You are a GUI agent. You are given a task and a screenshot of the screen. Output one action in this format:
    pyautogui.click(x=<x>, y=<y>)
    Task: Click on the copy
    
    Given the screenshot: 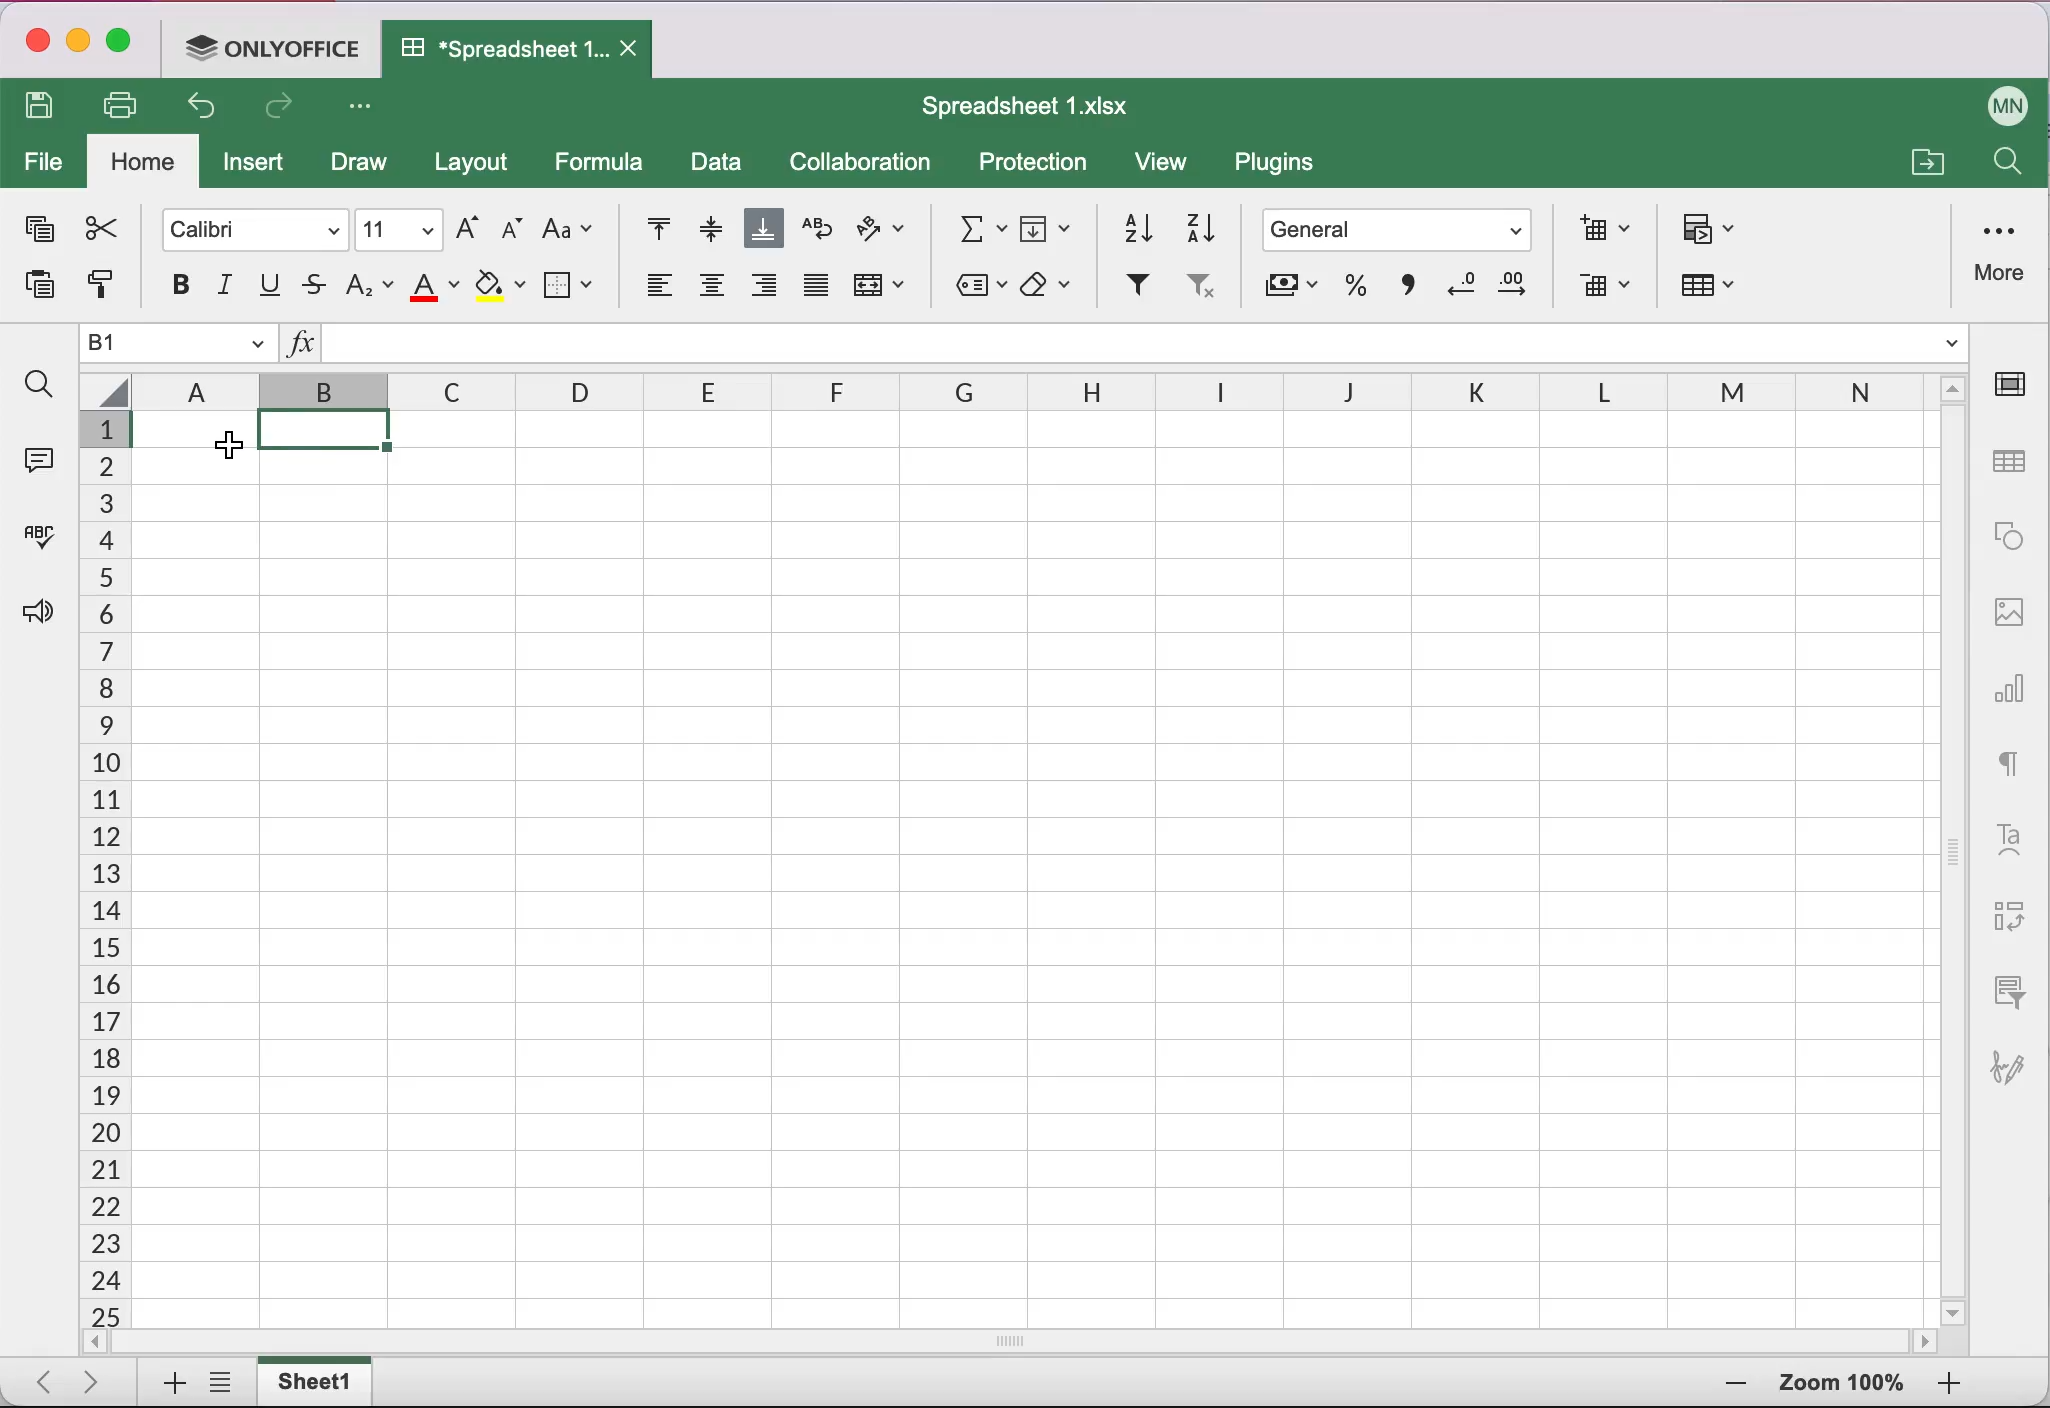 What is the action you would take?
    pyautogui.click(x=36, y=233)
    